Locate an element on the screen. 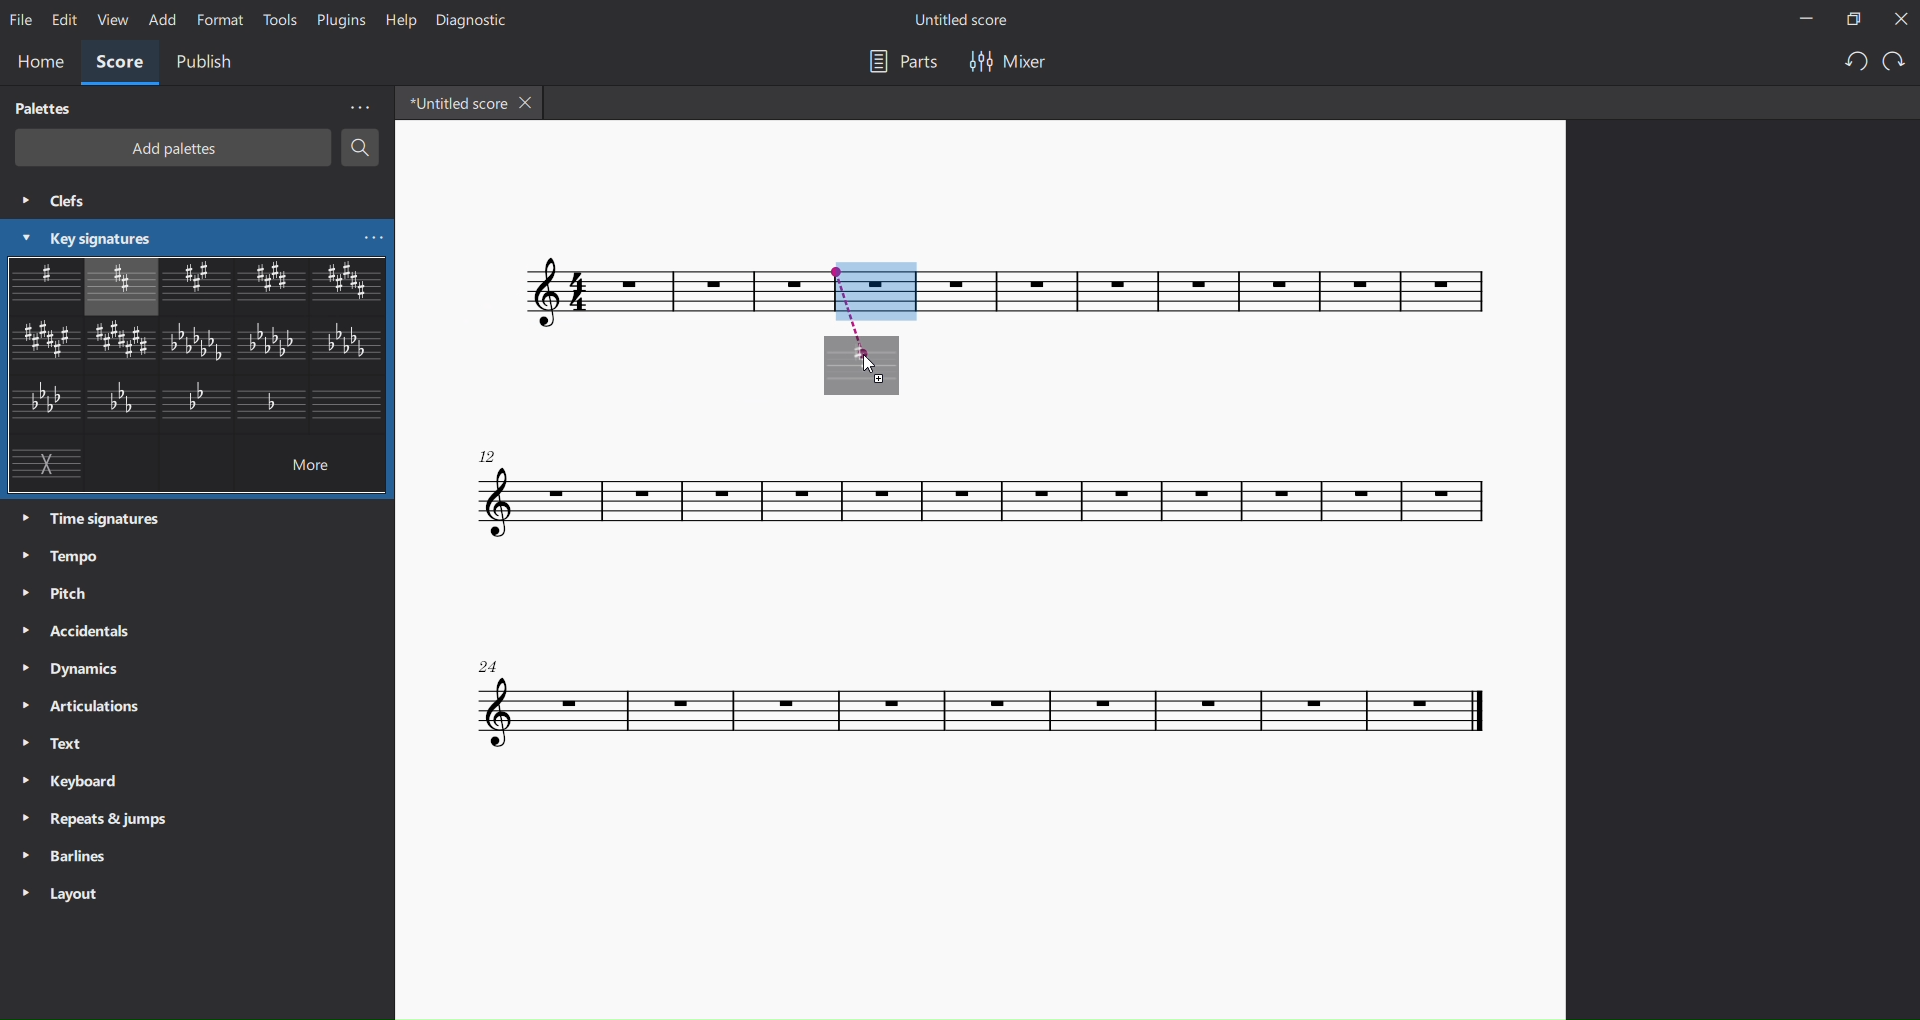 The width and height of the screenshot is (1920, 1020). palettes is located at coordinates (40, 108).